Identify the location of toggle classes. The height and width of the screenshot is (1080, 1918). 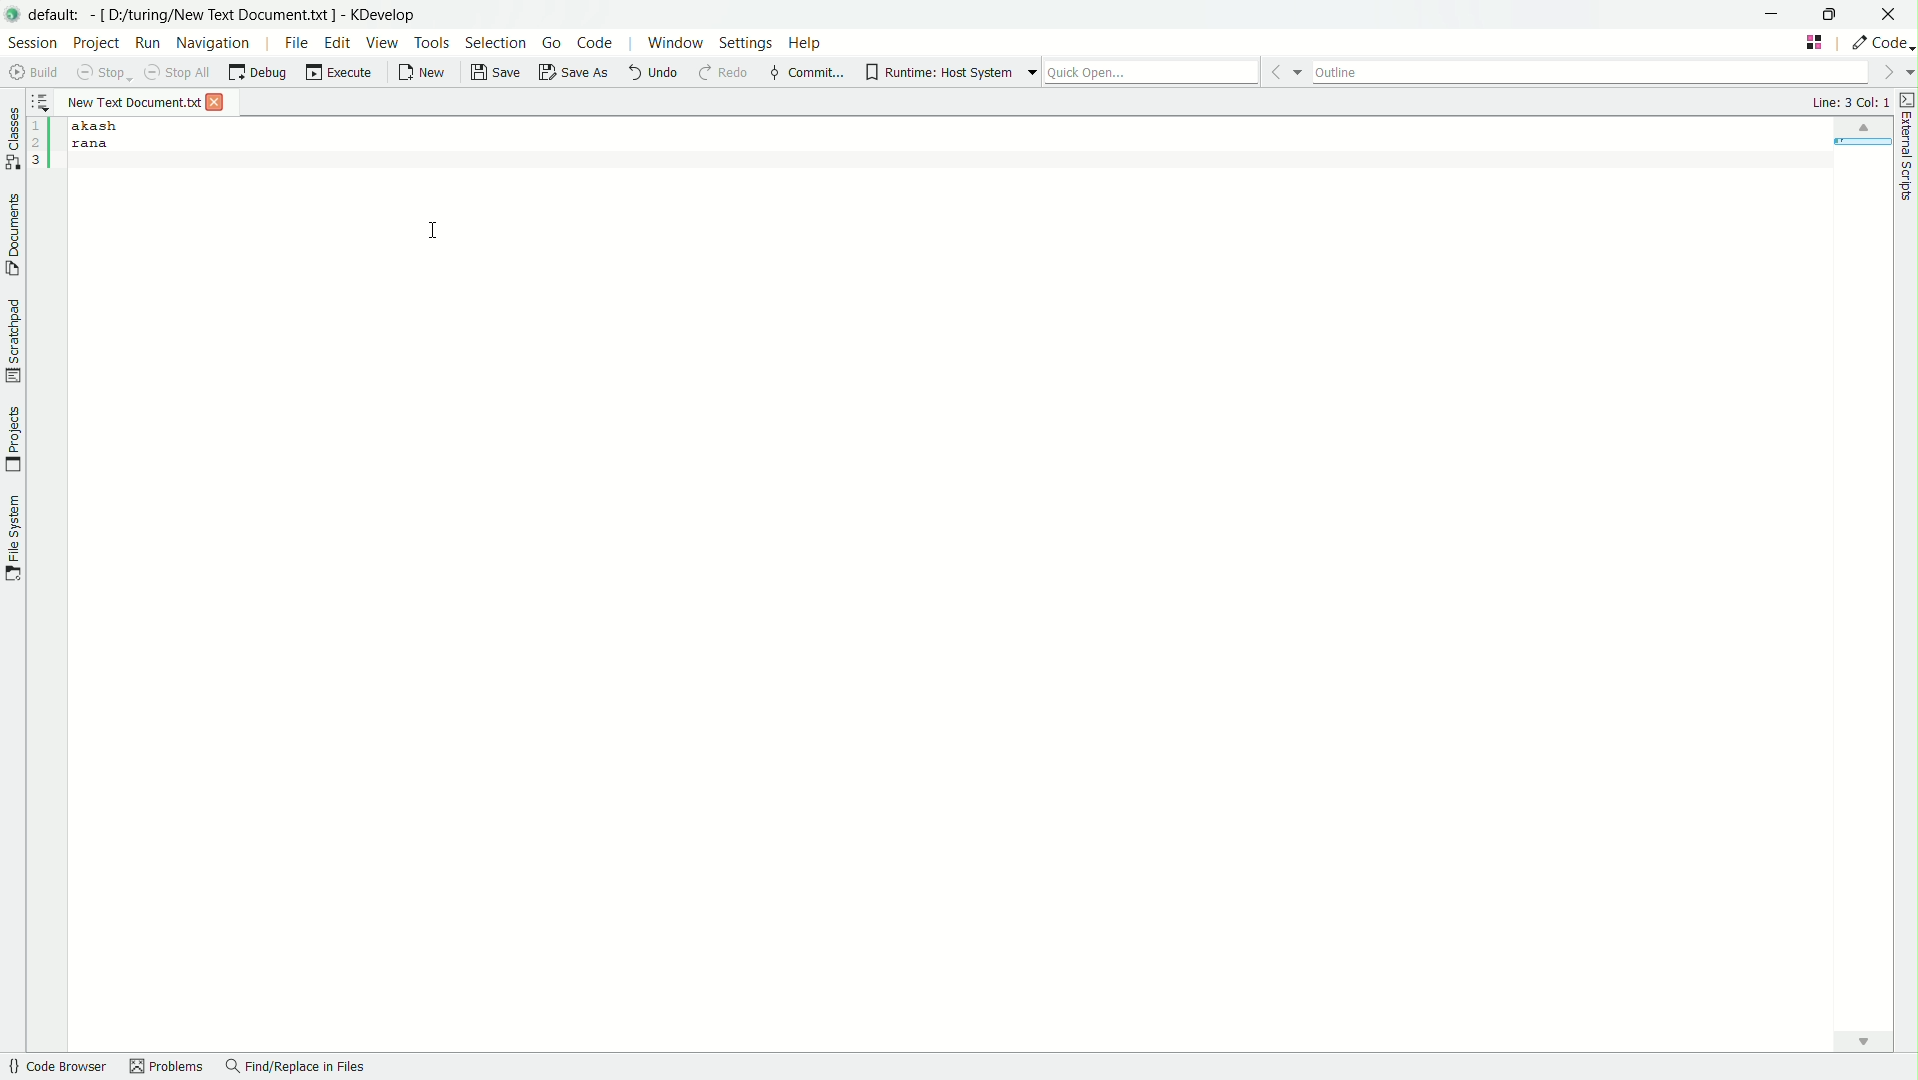
(12, 133).